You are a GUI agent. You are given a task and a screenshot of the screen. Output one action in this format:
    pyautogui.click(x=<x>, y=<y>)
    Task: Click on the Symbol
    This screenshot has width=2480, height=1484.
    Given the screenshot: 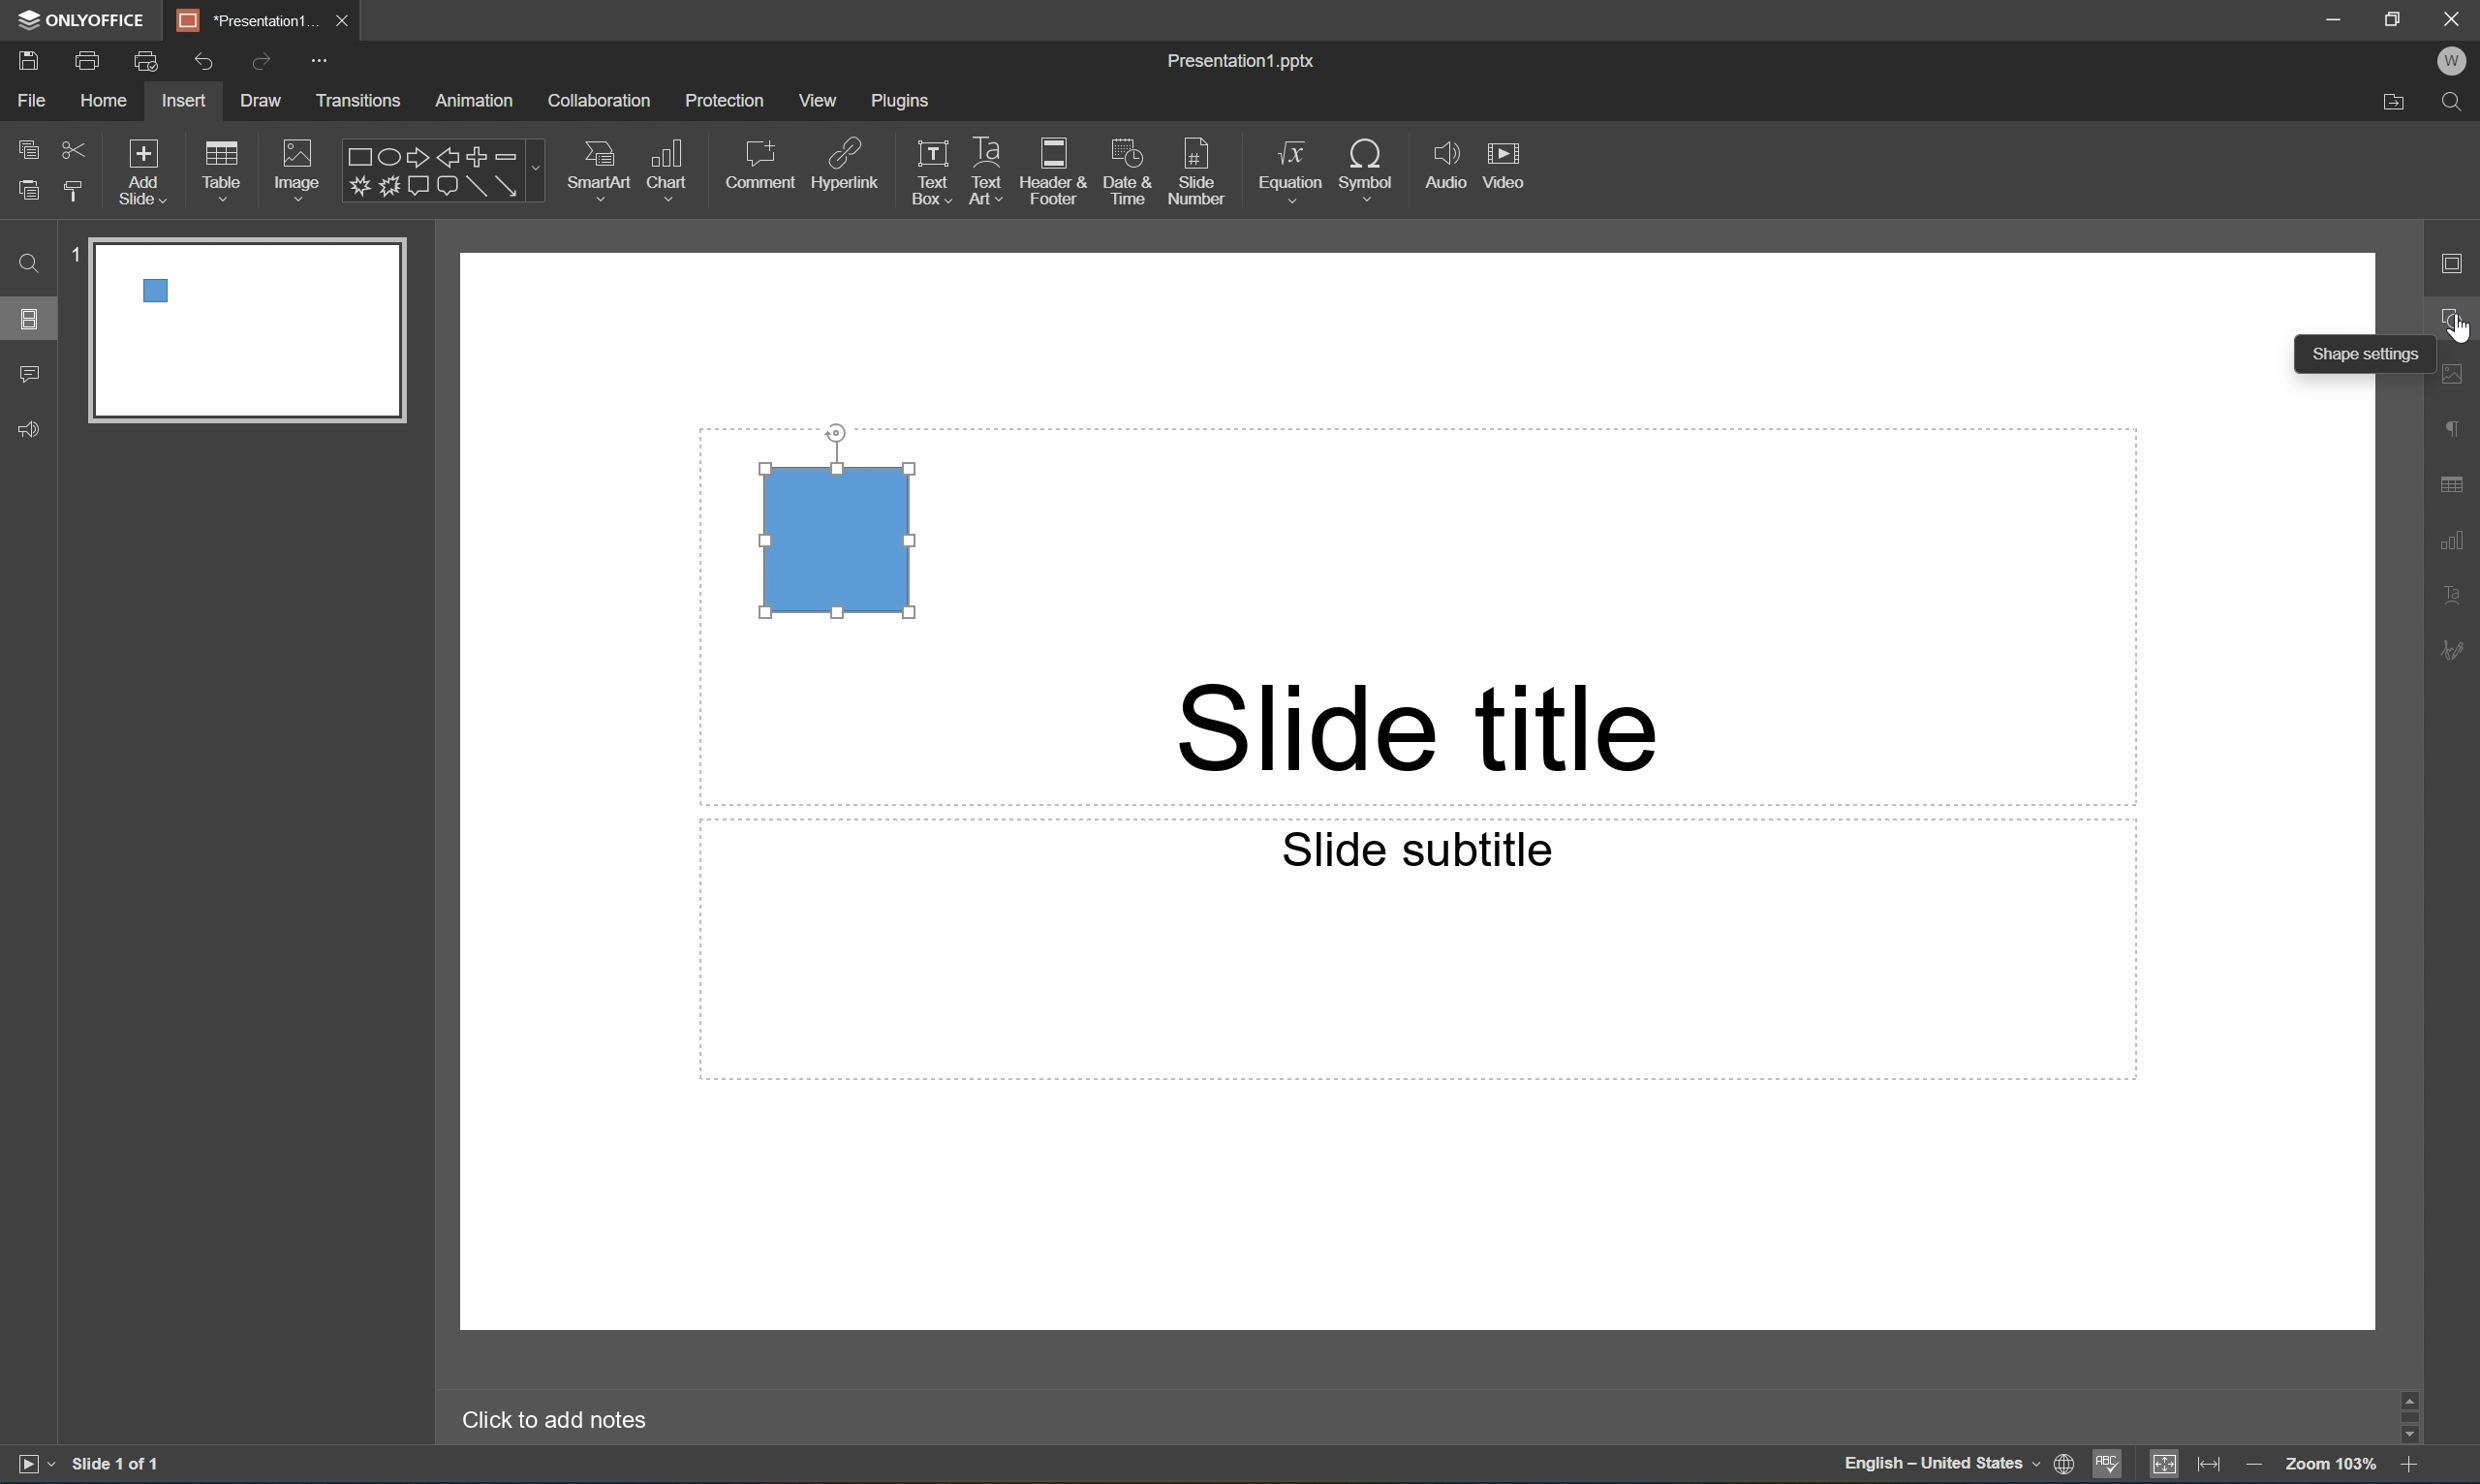 What is the action you would take?
    pyautogui.click(x=1367, y=166)
    